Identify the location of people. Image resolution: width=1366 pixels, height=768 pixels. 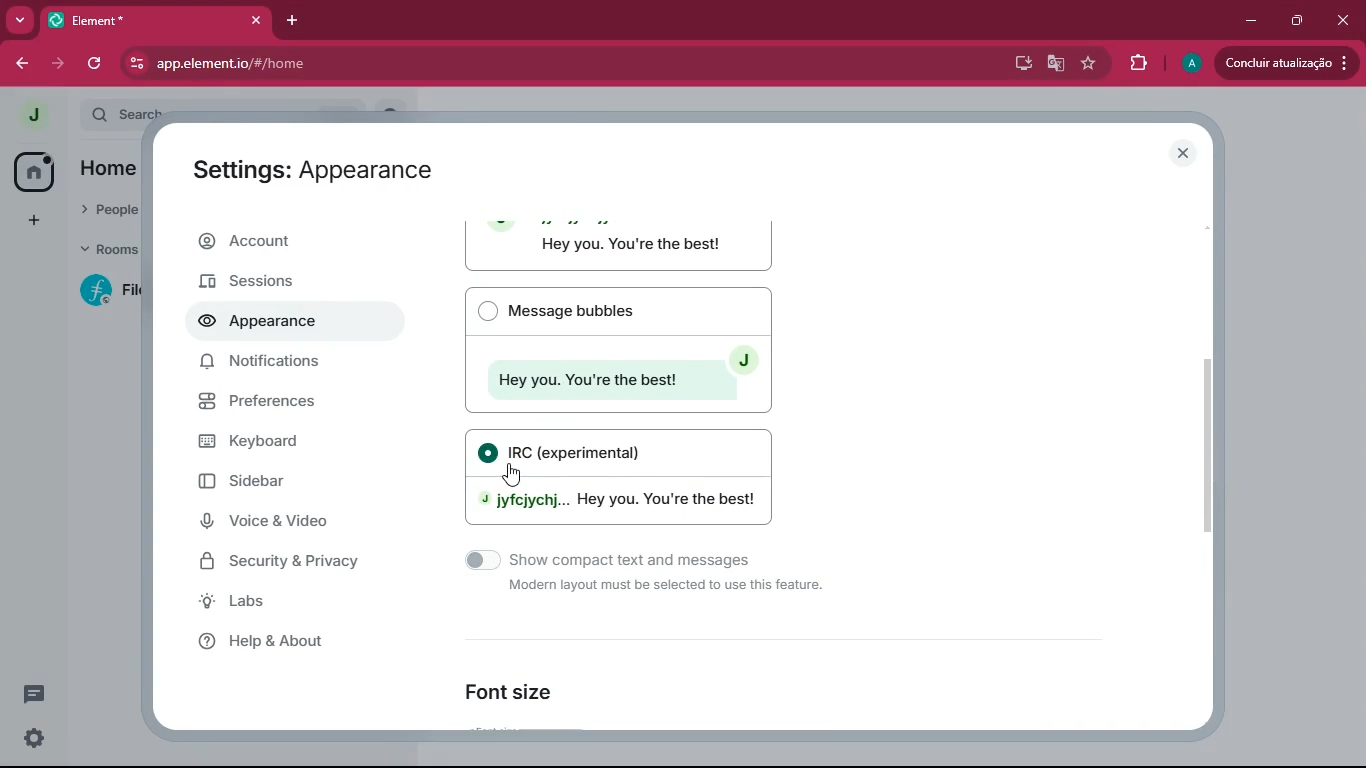
(112, 209).